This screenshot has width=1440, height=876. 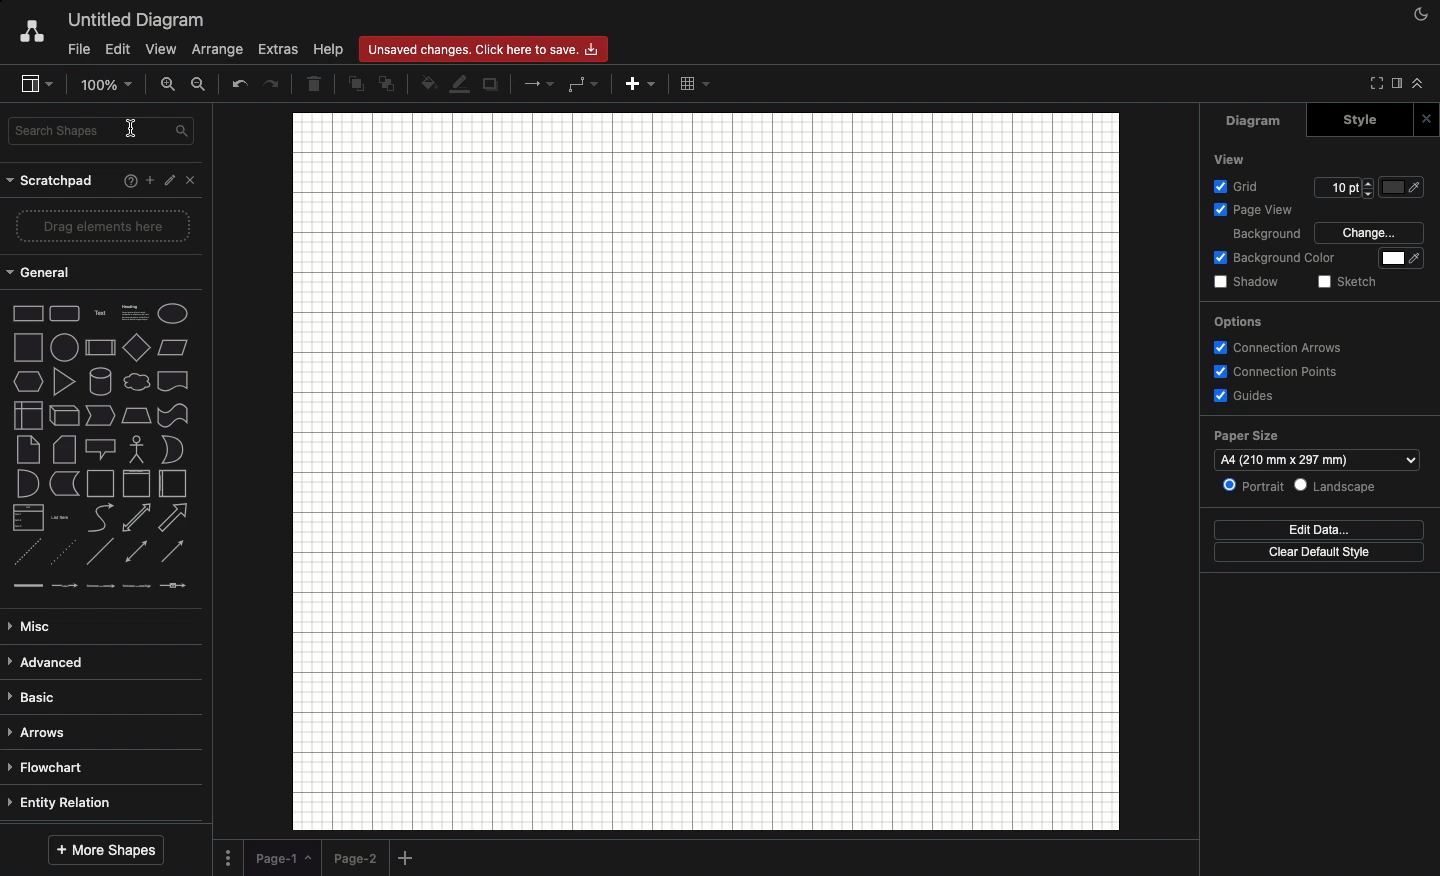 What do you see at coordinates (35, 628) in the screenshot?
I see `Misc` at bounding box center [35, 628].